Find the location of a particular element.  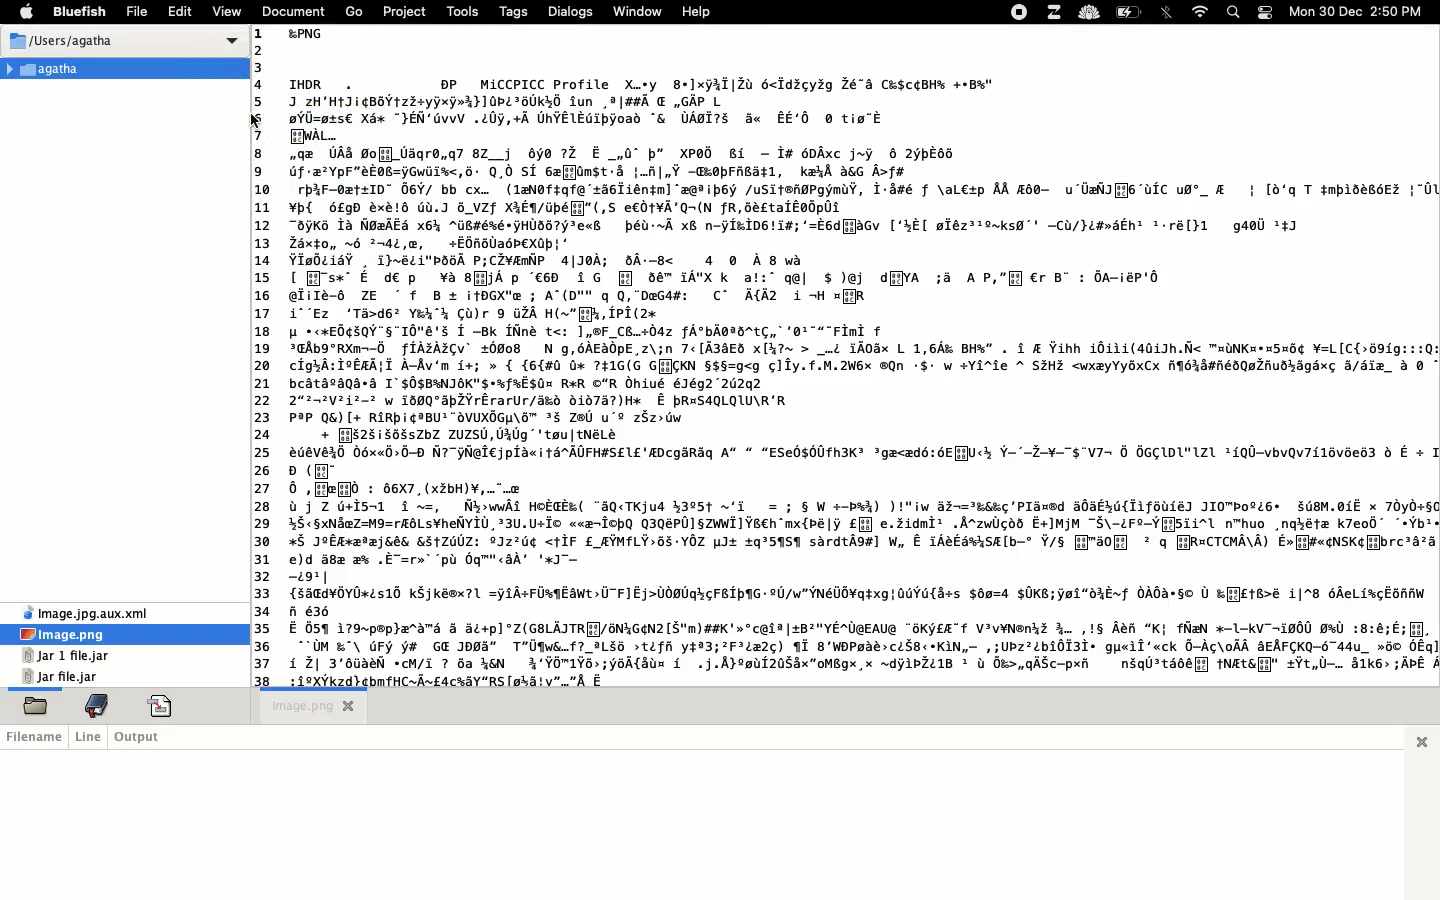

bookmark is located at coordinates (94, 708).